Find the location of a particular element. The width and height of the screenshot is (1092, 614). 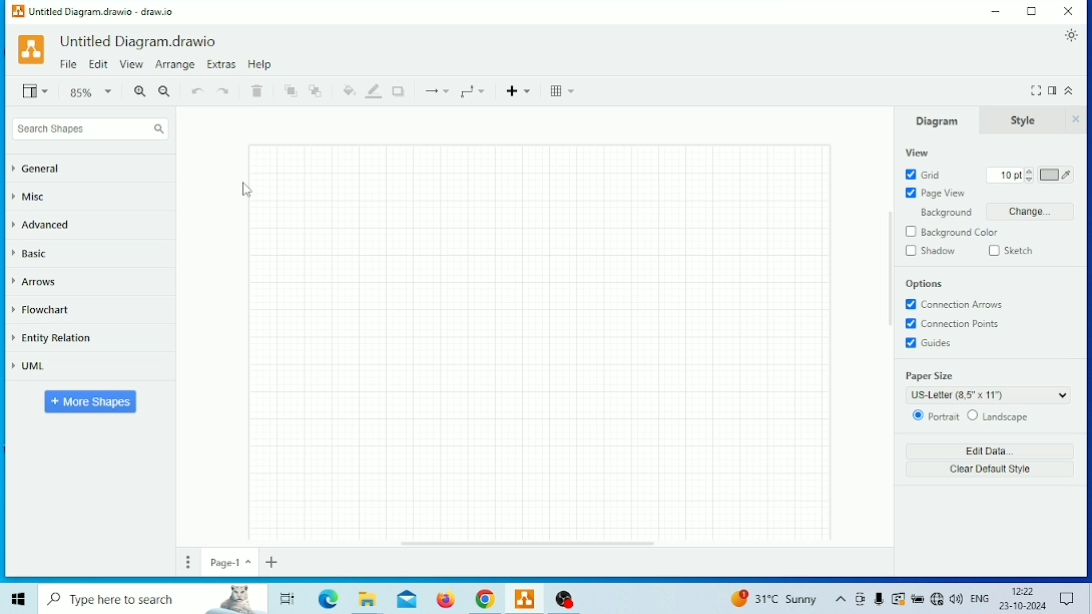

Charging, plugged in is located at coordinates (917, 598).